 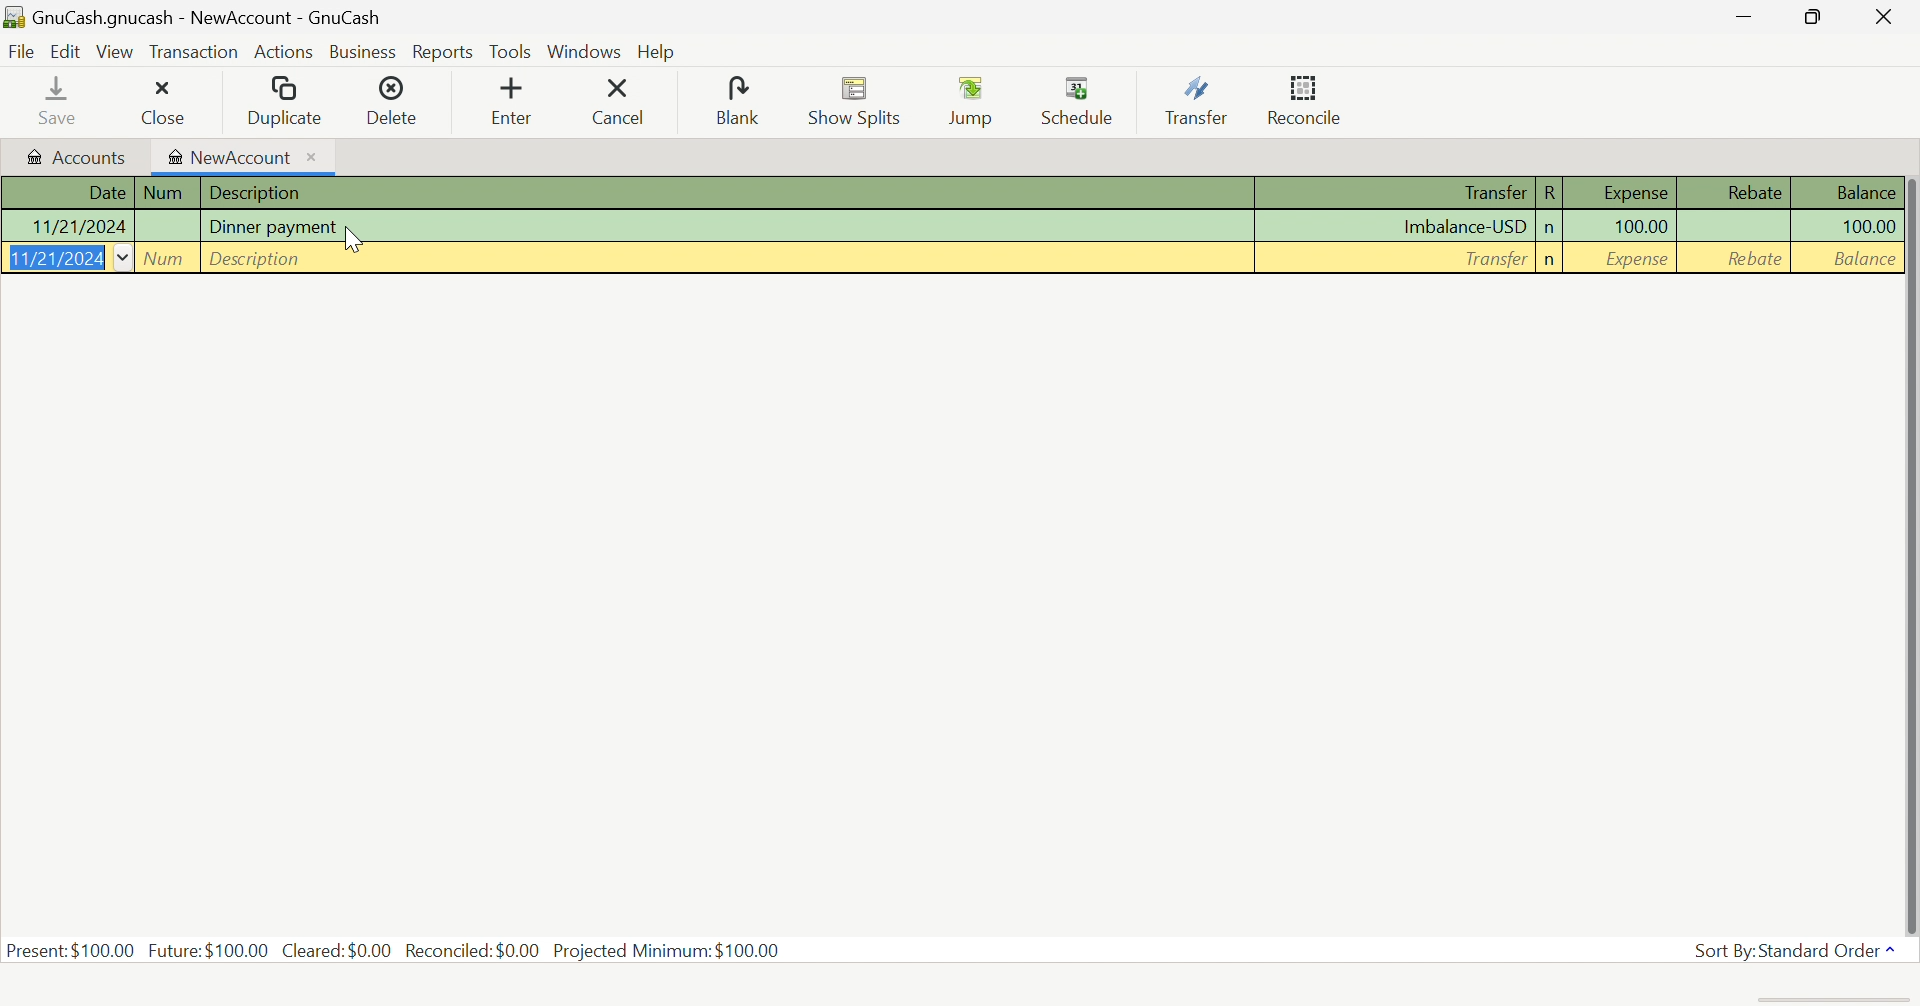 I want to click on Expense, so click(x=1627, y=193).